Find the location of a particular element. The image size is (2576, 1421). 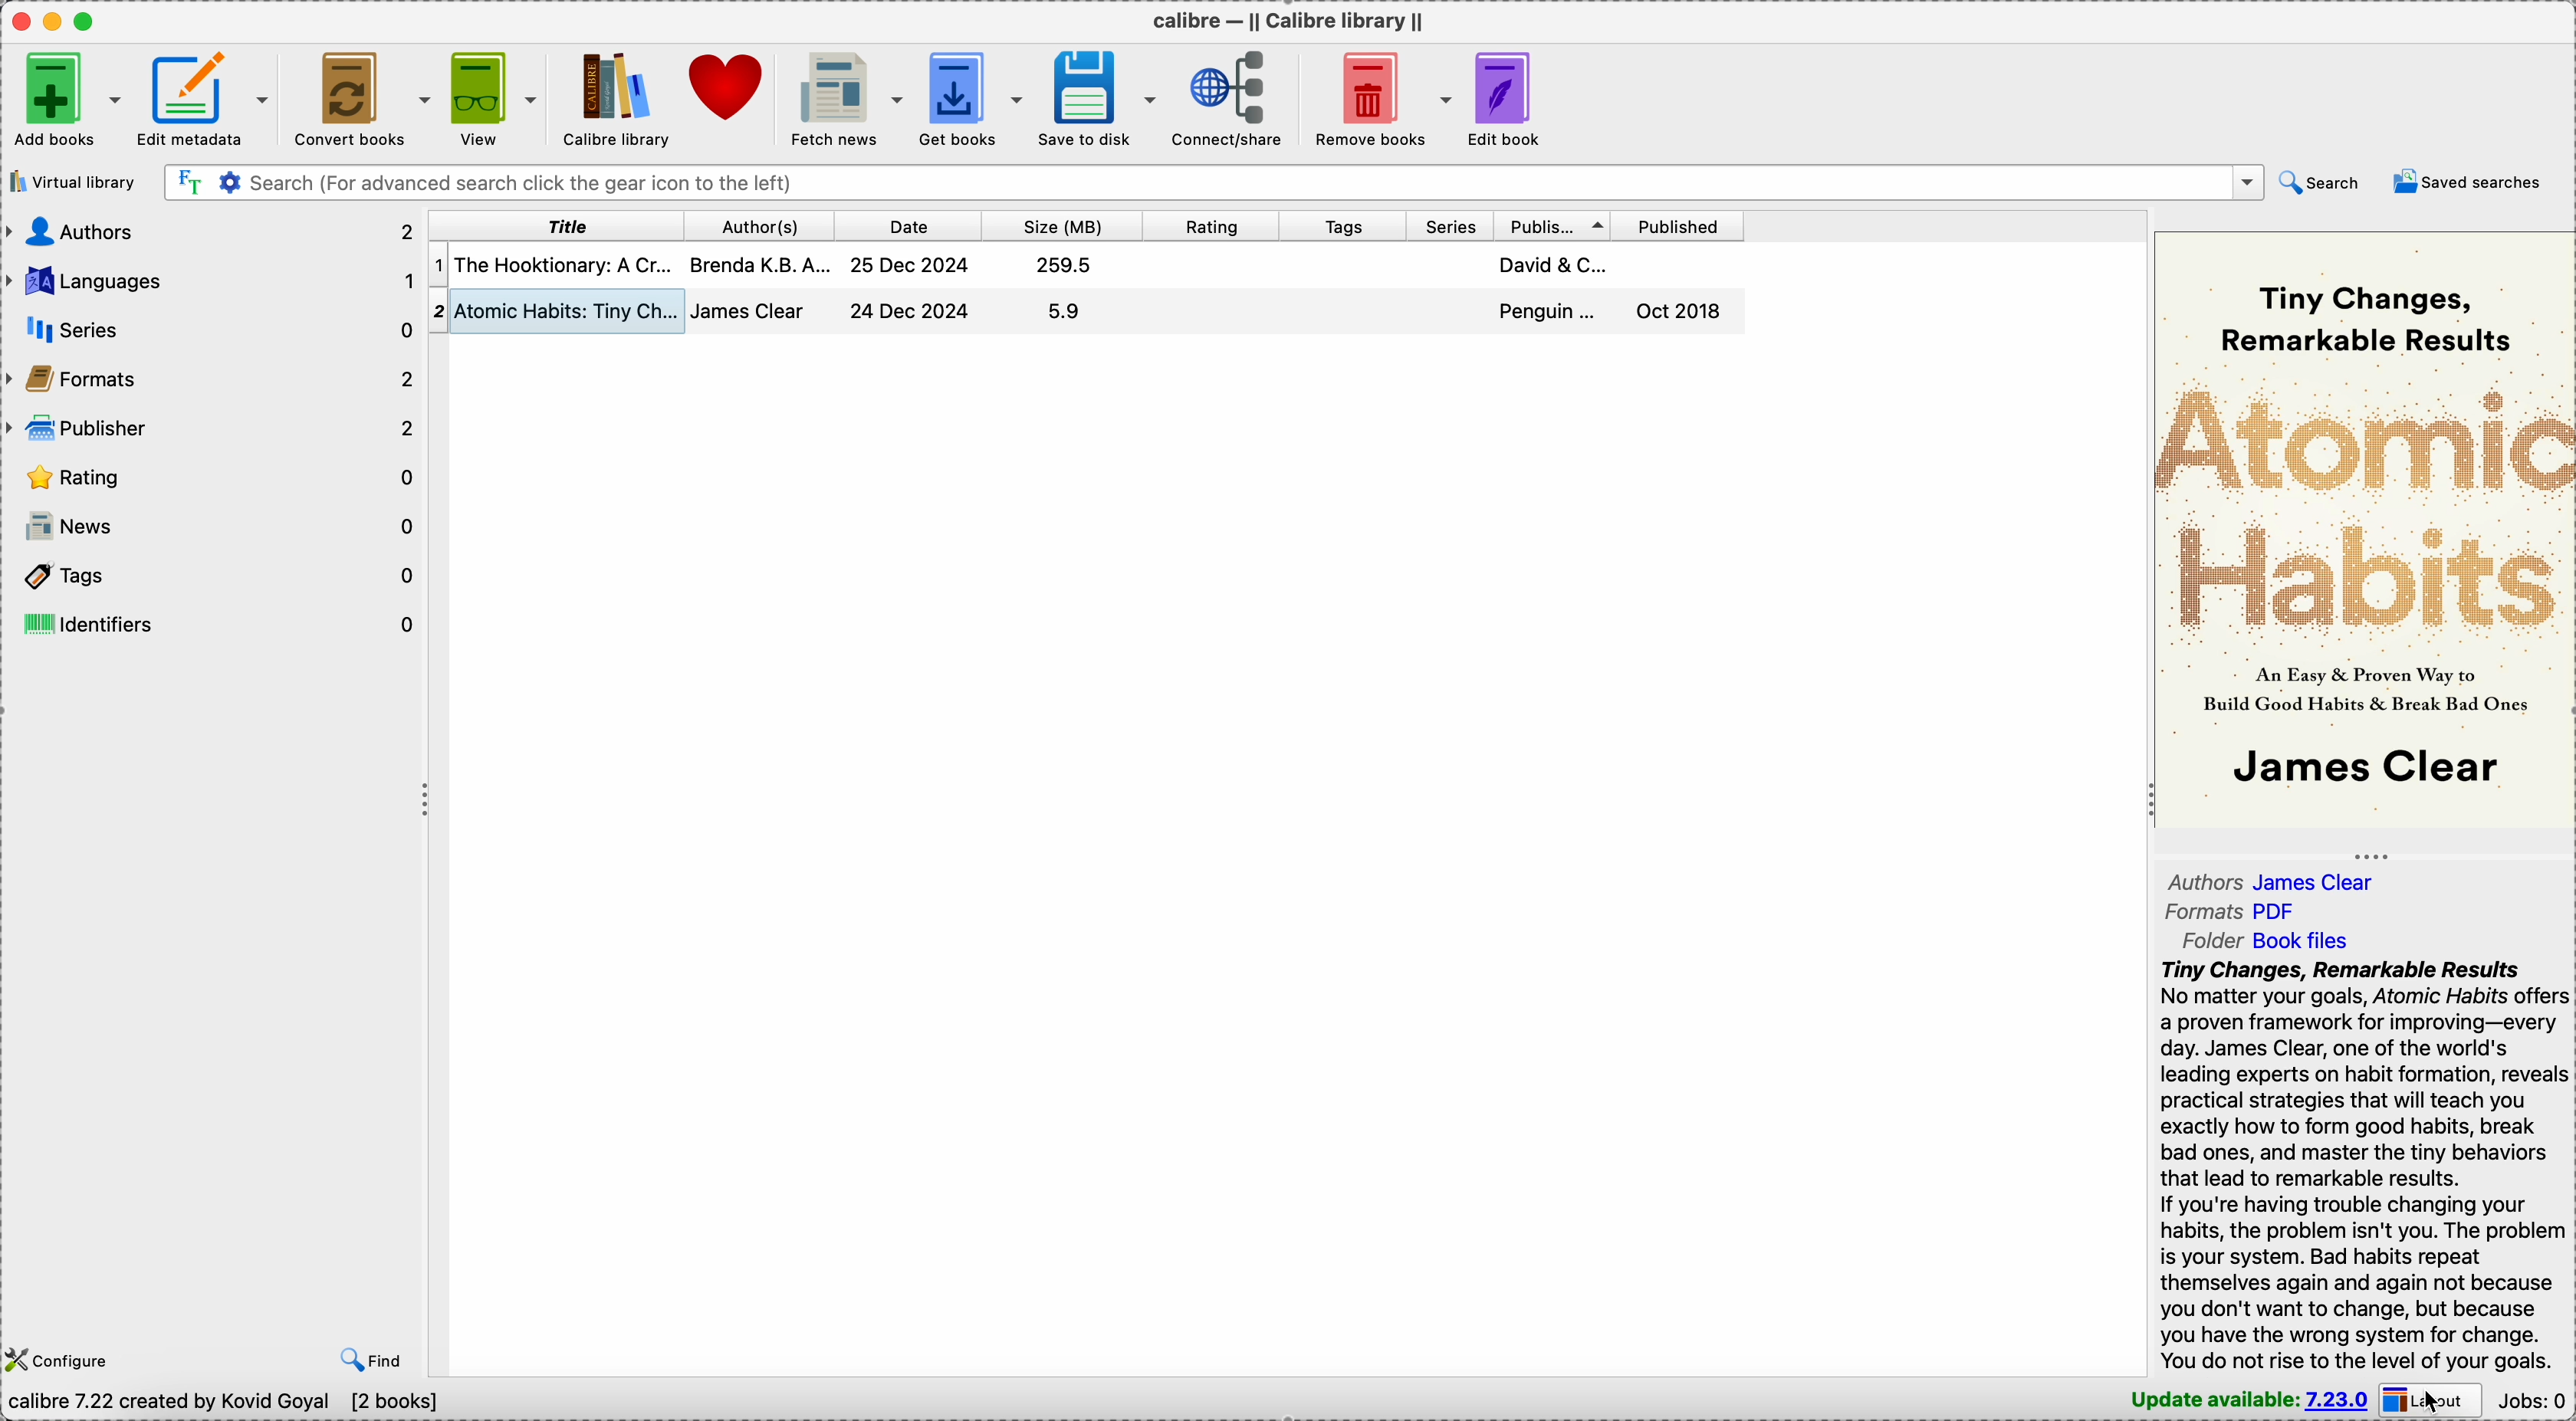

24 Dec 2024 is located at coordinates (909, 310).